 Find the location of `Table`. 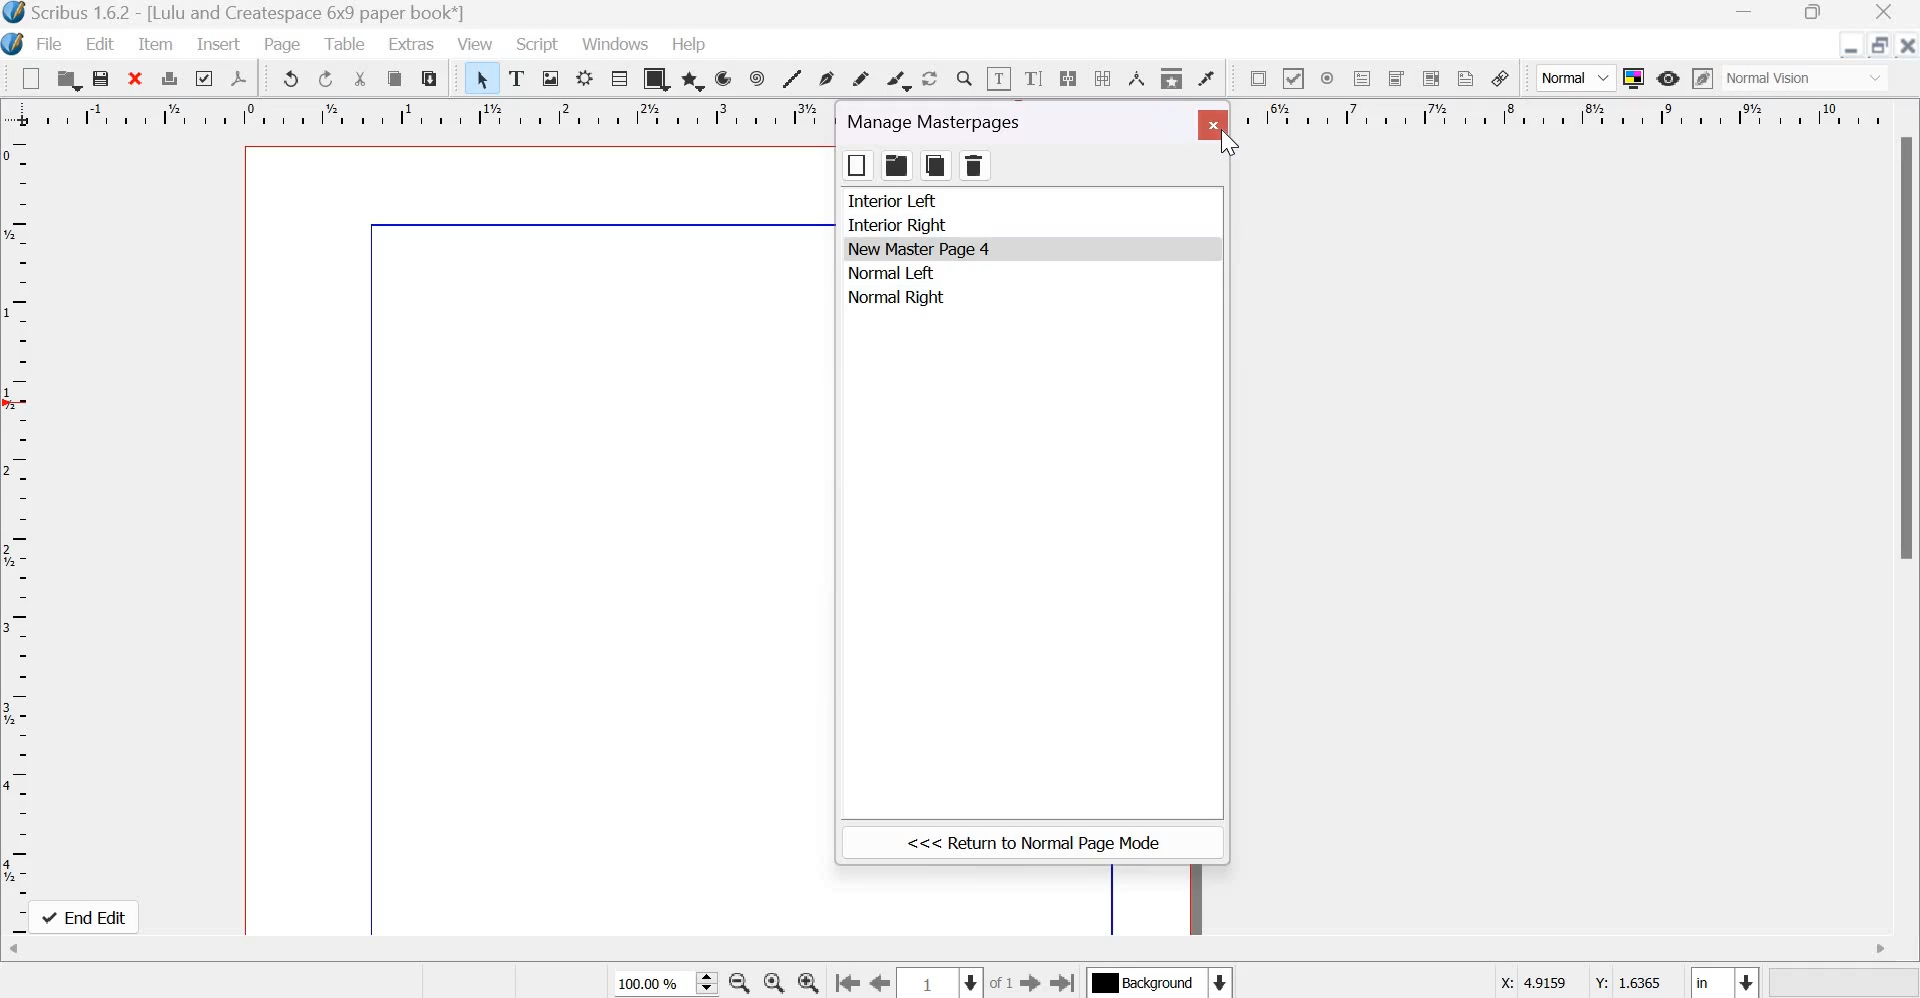

Table is located at coordinates (618, 79).